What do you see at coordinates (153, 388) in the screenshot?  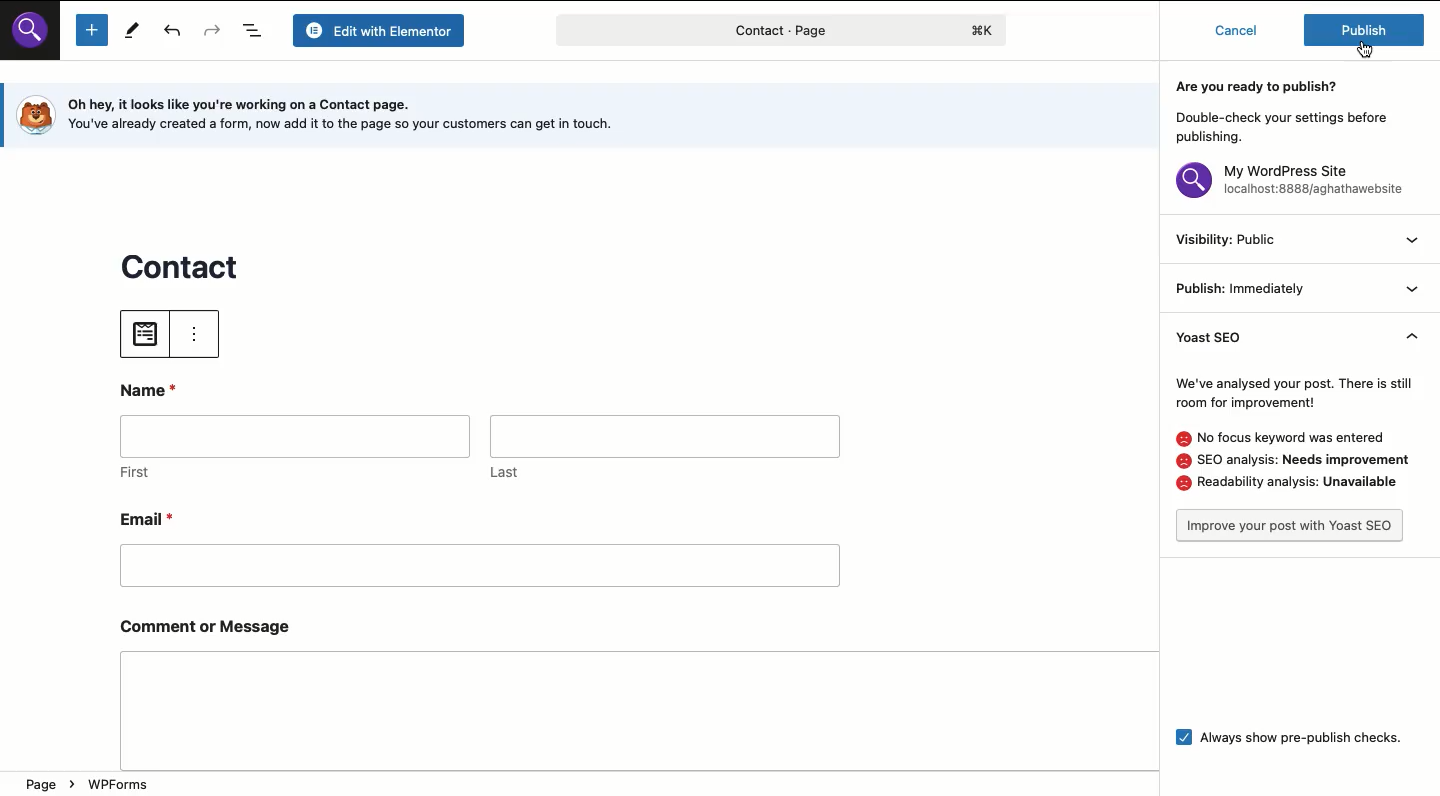 I see `Name` at bounding box center [153, 388].